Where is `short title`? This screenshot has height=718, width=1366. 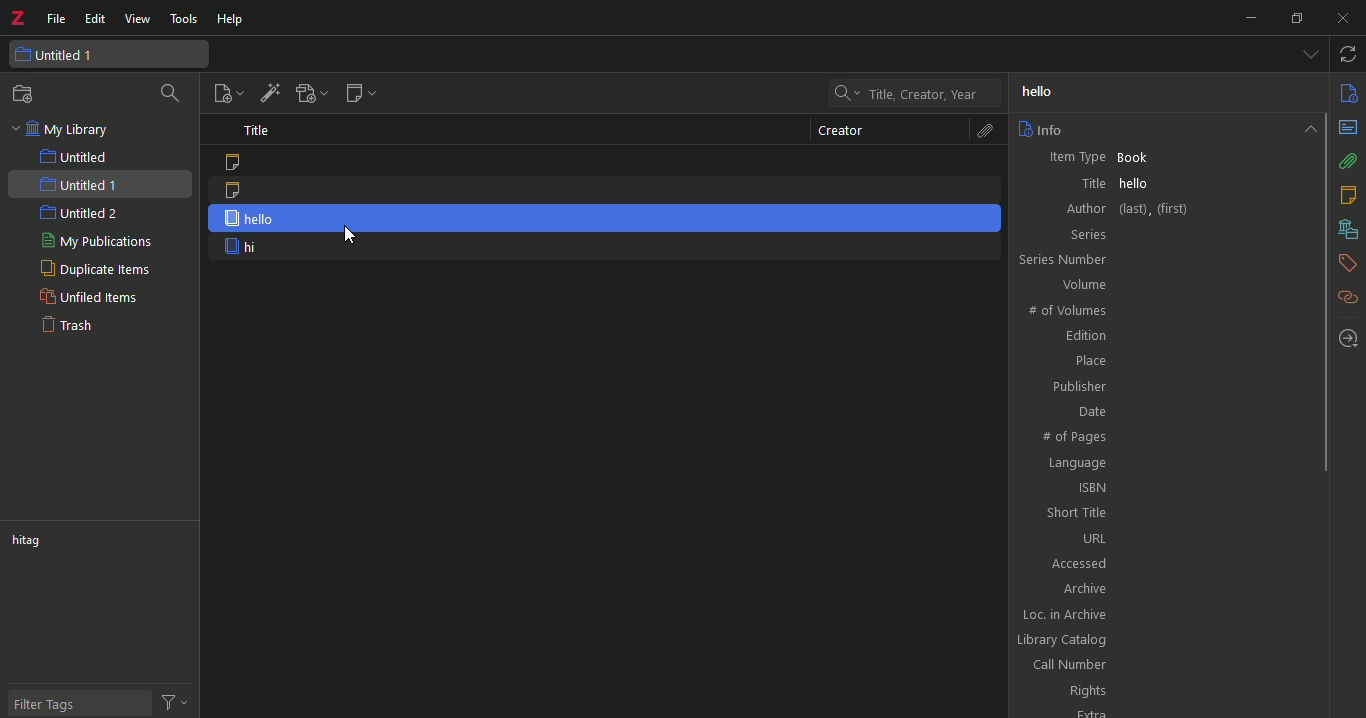
short title is located at coordinates (1080, 514).